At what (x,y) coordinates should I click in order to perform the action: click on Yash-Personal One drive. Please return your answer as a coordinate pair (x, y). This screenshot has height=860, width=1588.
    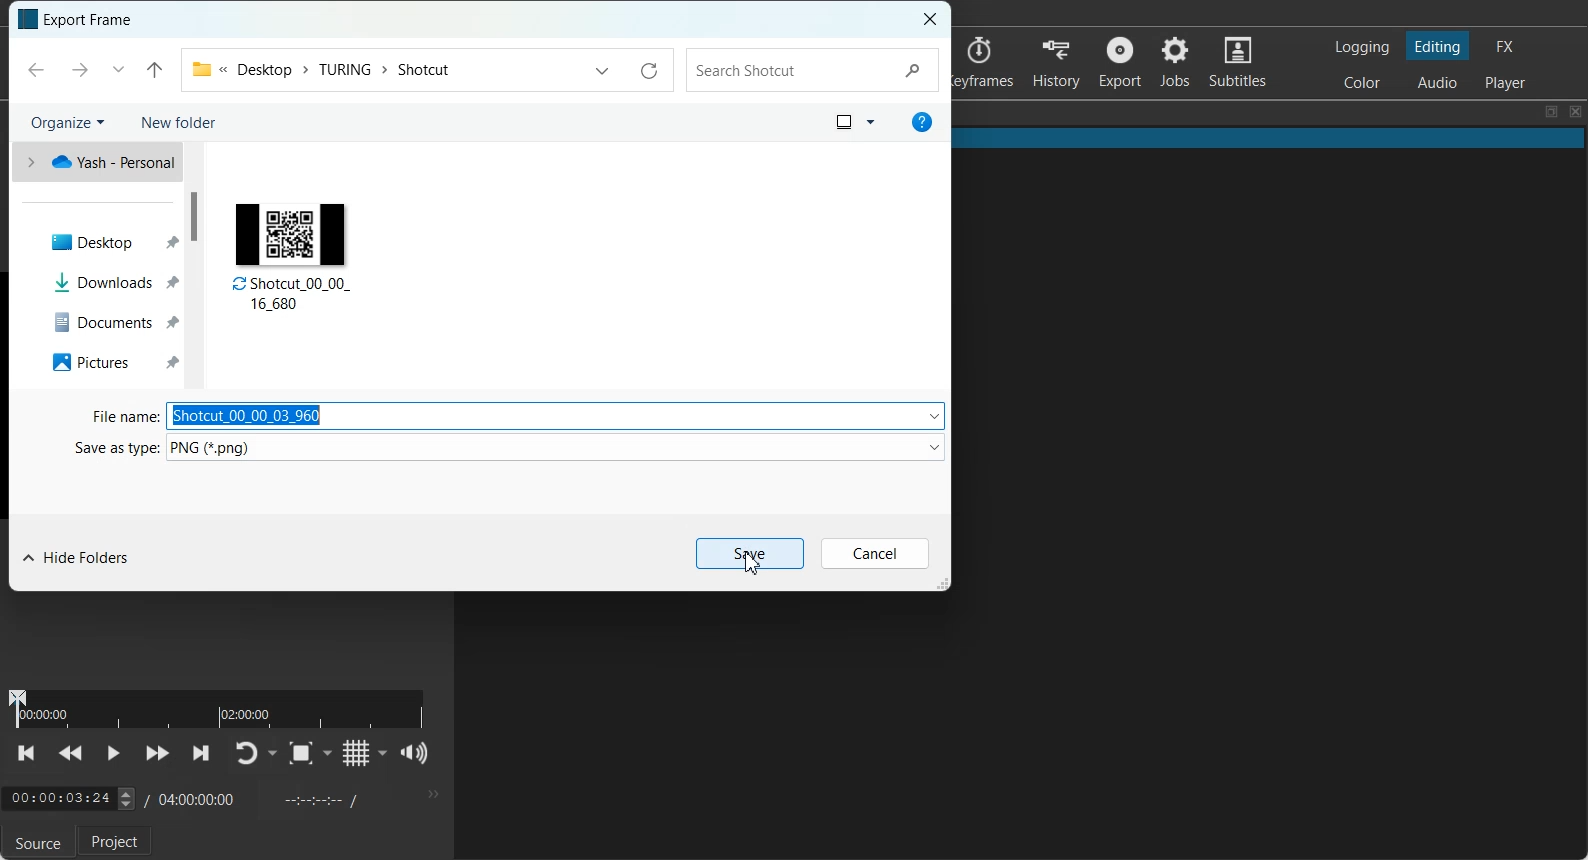
    Looking at the image, I should click on (93, 163).